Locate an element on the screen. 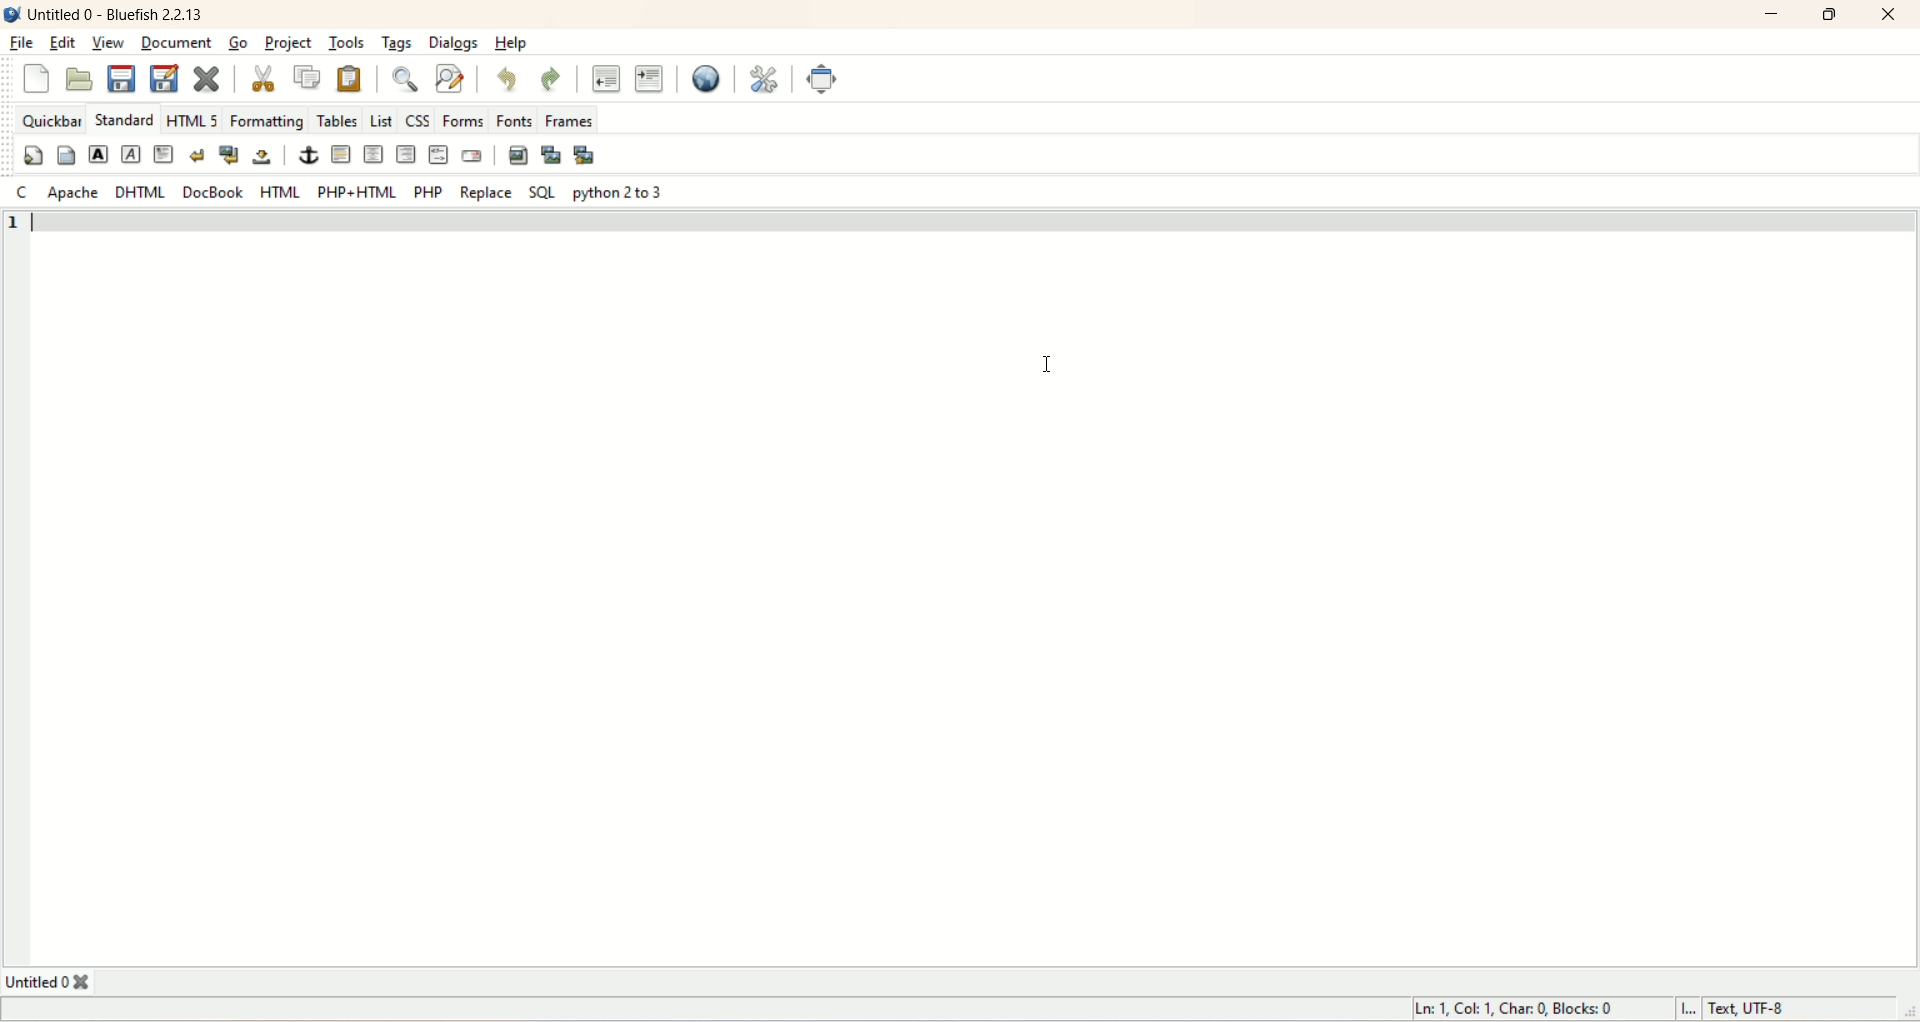  MULTI-THUMBNAIL is located at coordinates (588, 156).